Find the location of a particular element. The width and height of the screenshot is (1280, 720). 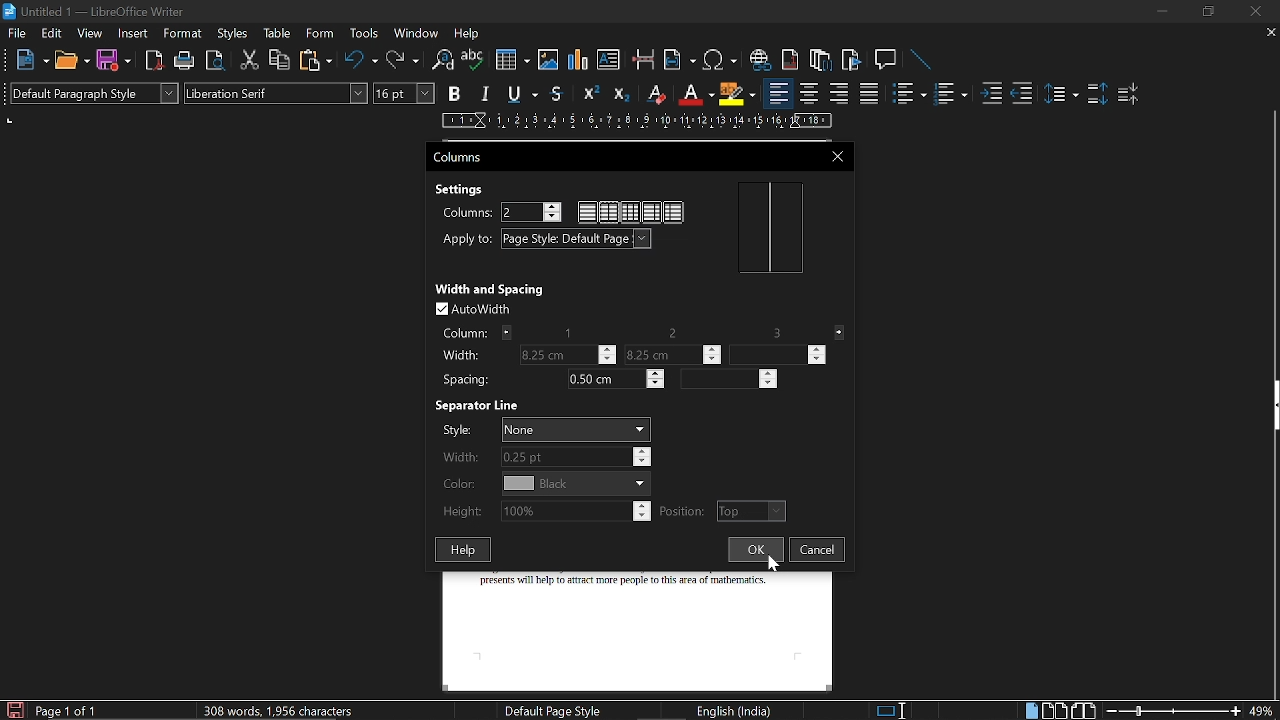

Superscript is located at coordinates (590, 94).